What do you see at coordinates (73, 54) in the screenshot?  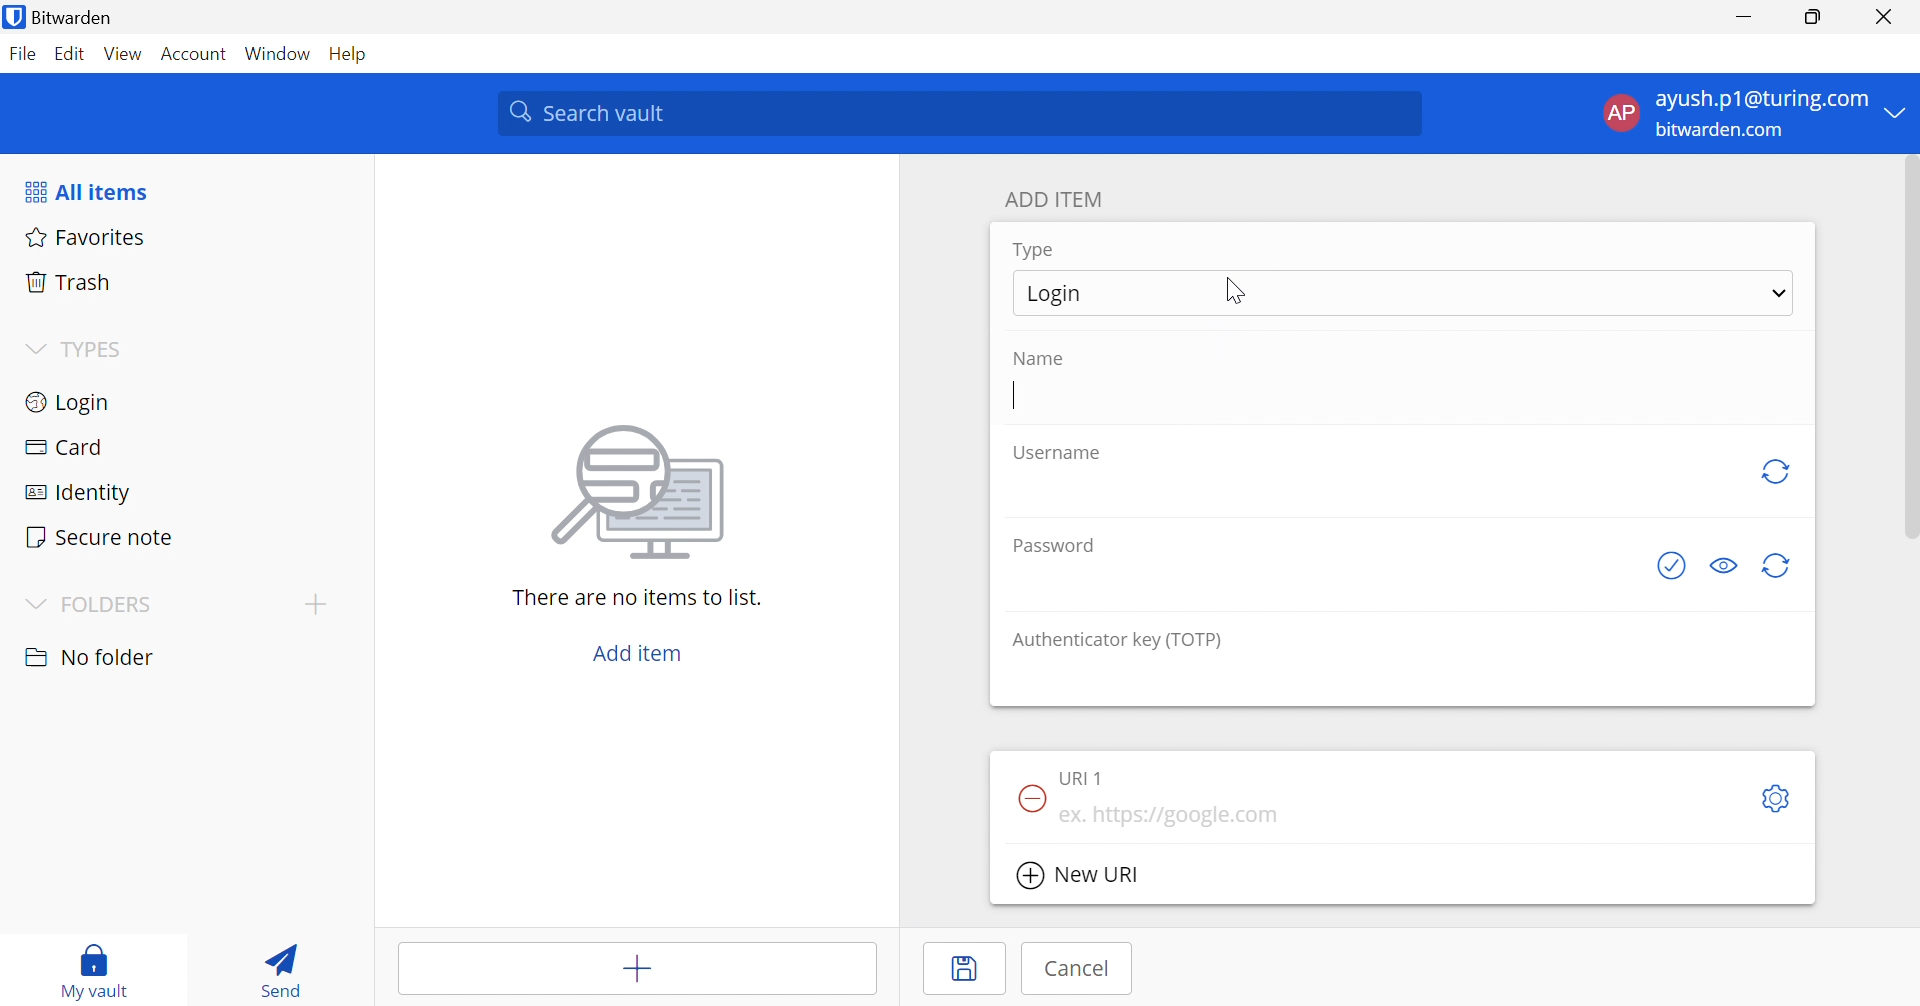 I see `Edit` at bounding box center [73, 54].